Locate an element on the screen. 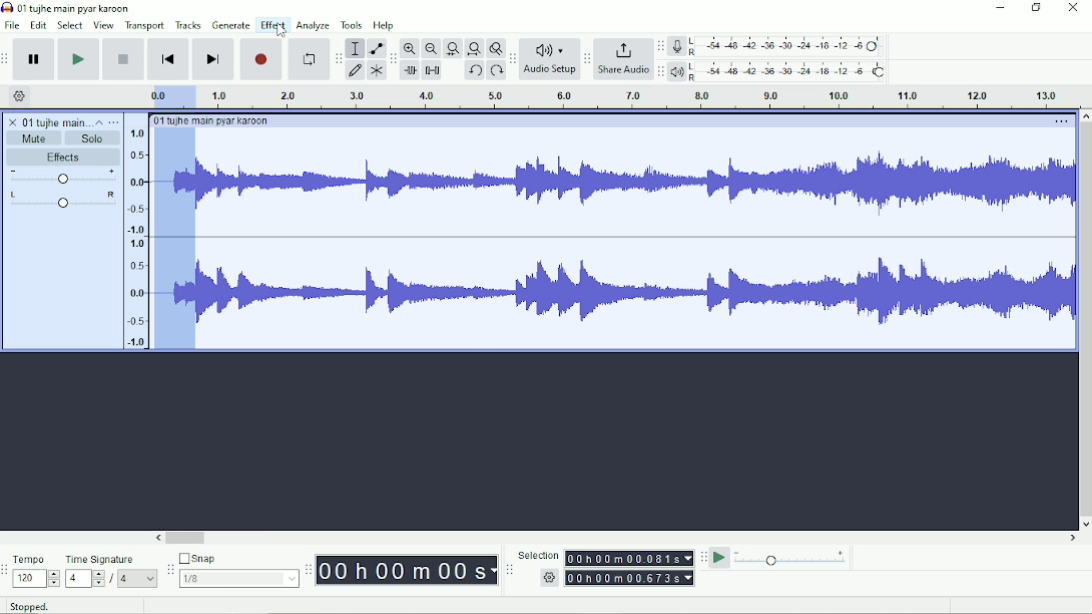  Mute is located at coordinates (35, 138).